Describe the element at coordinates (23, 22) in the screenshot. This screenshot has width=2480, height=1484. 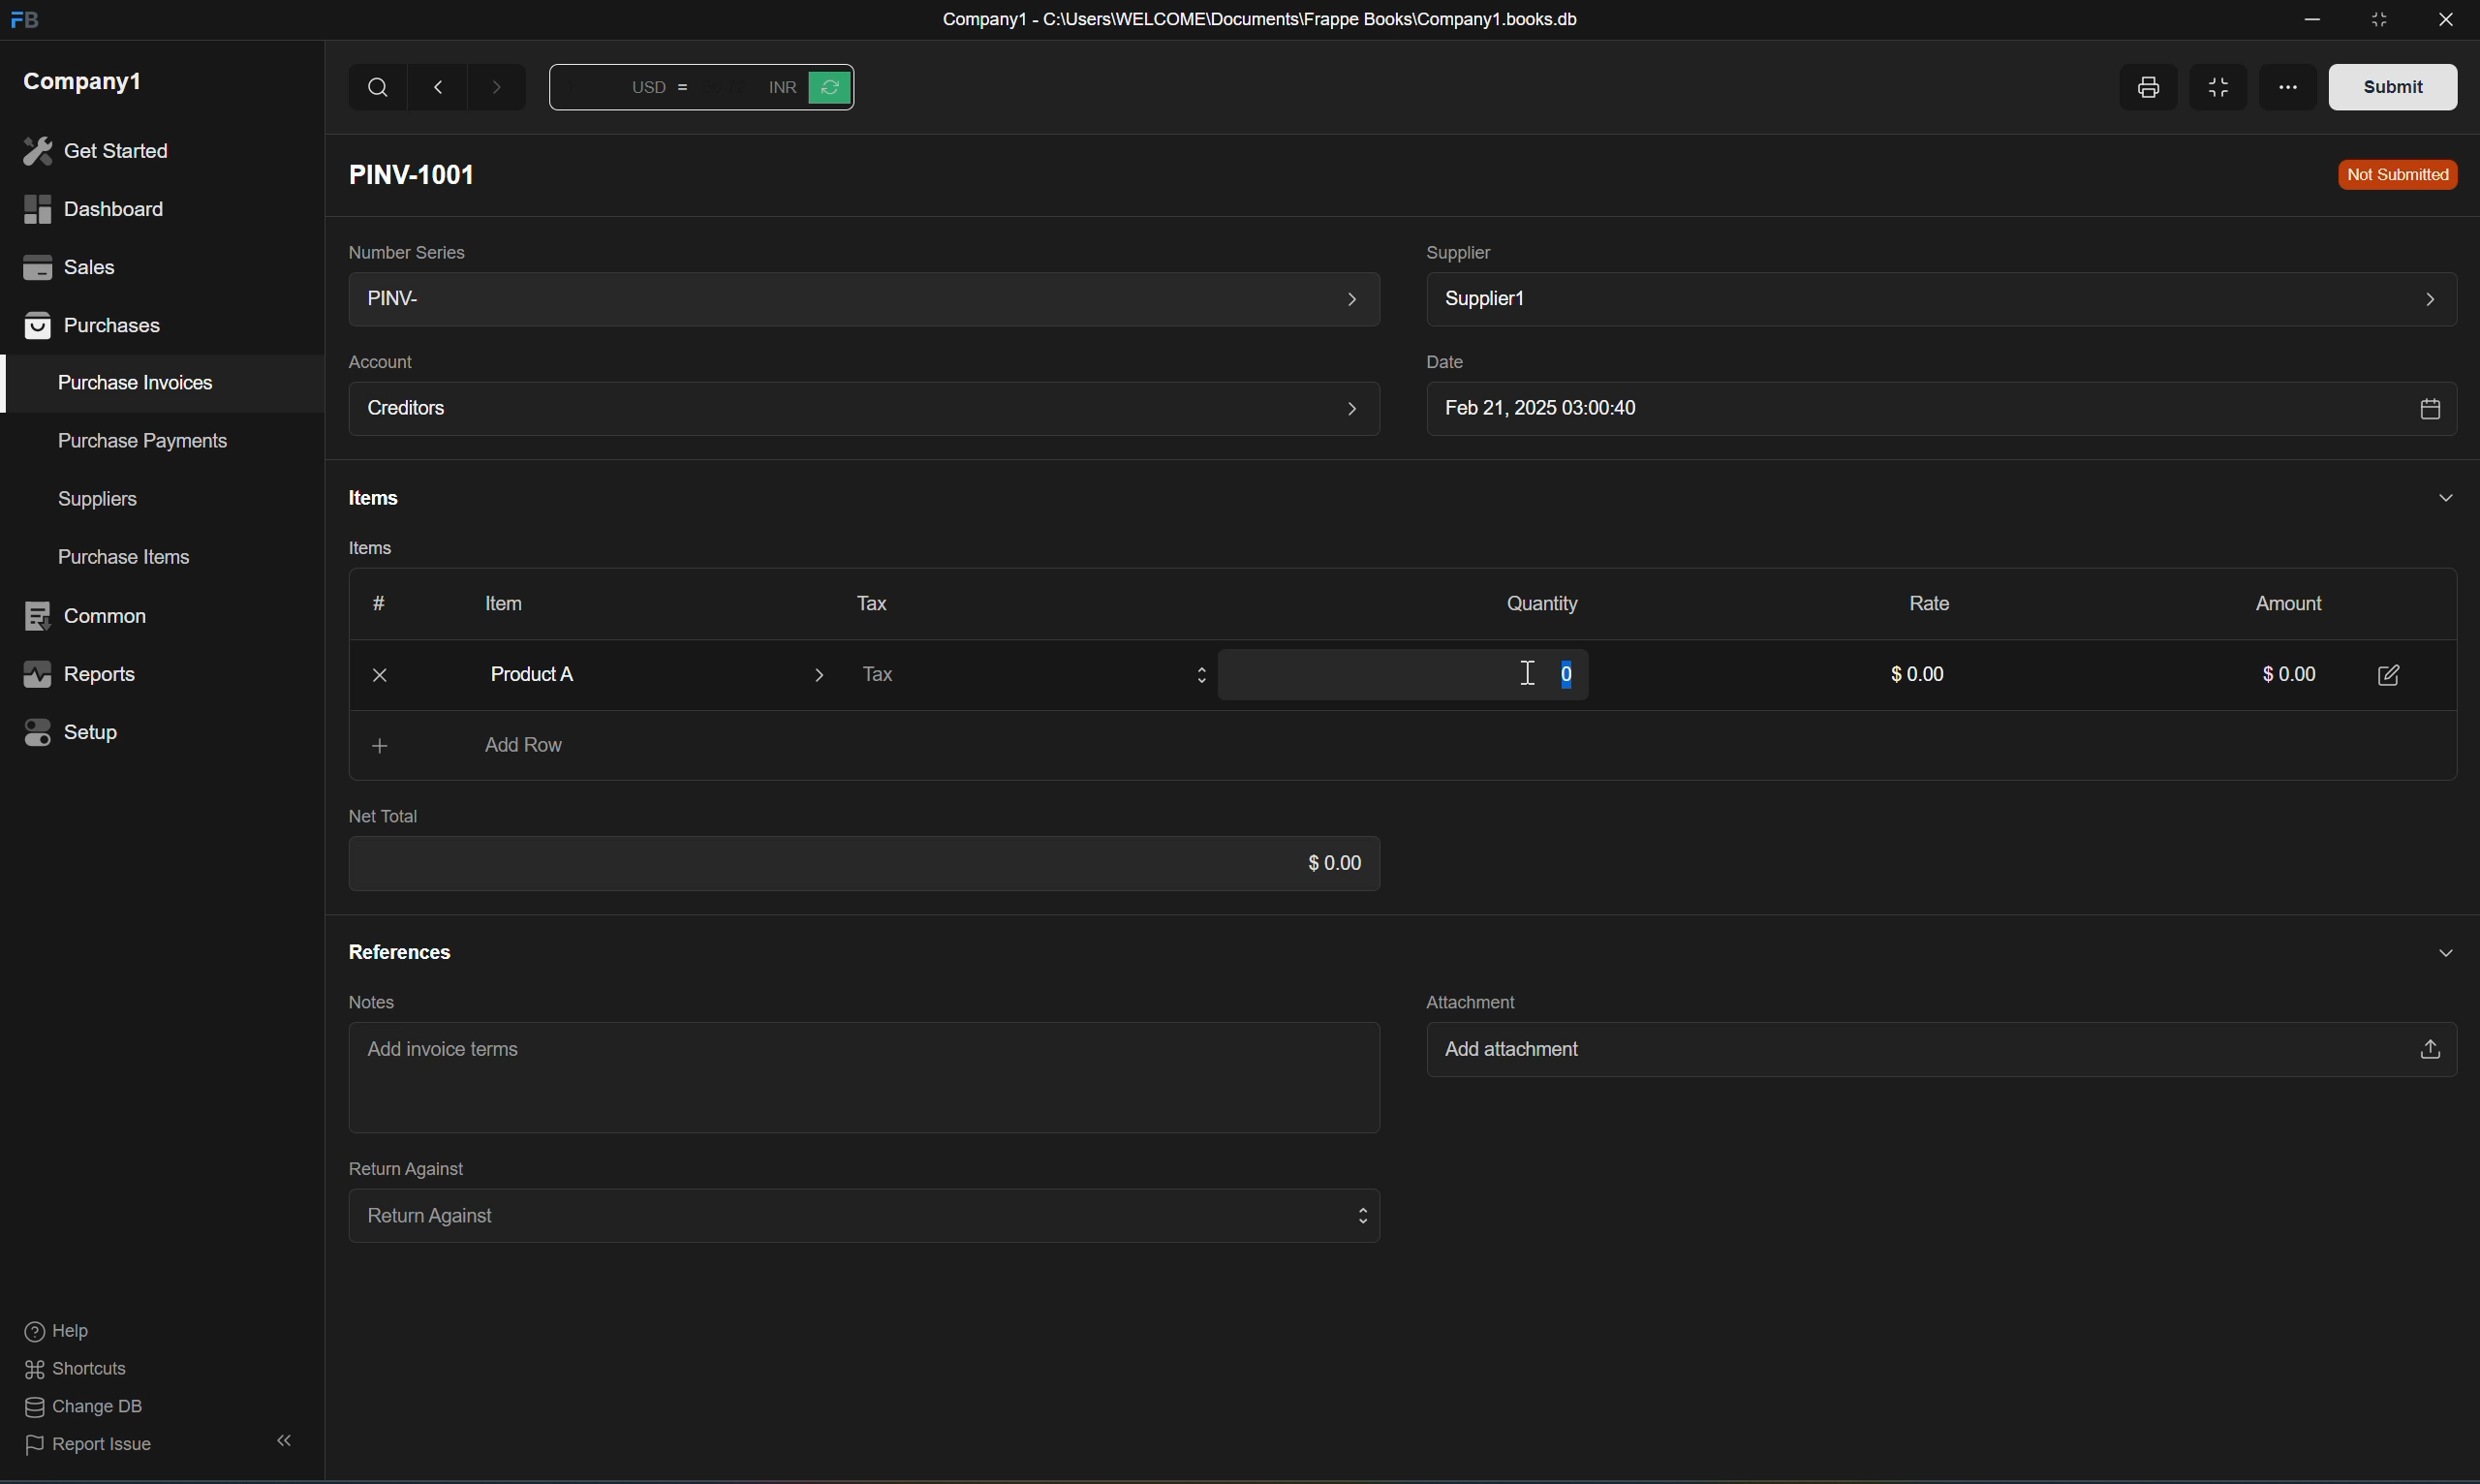
I see `FB` at that location.